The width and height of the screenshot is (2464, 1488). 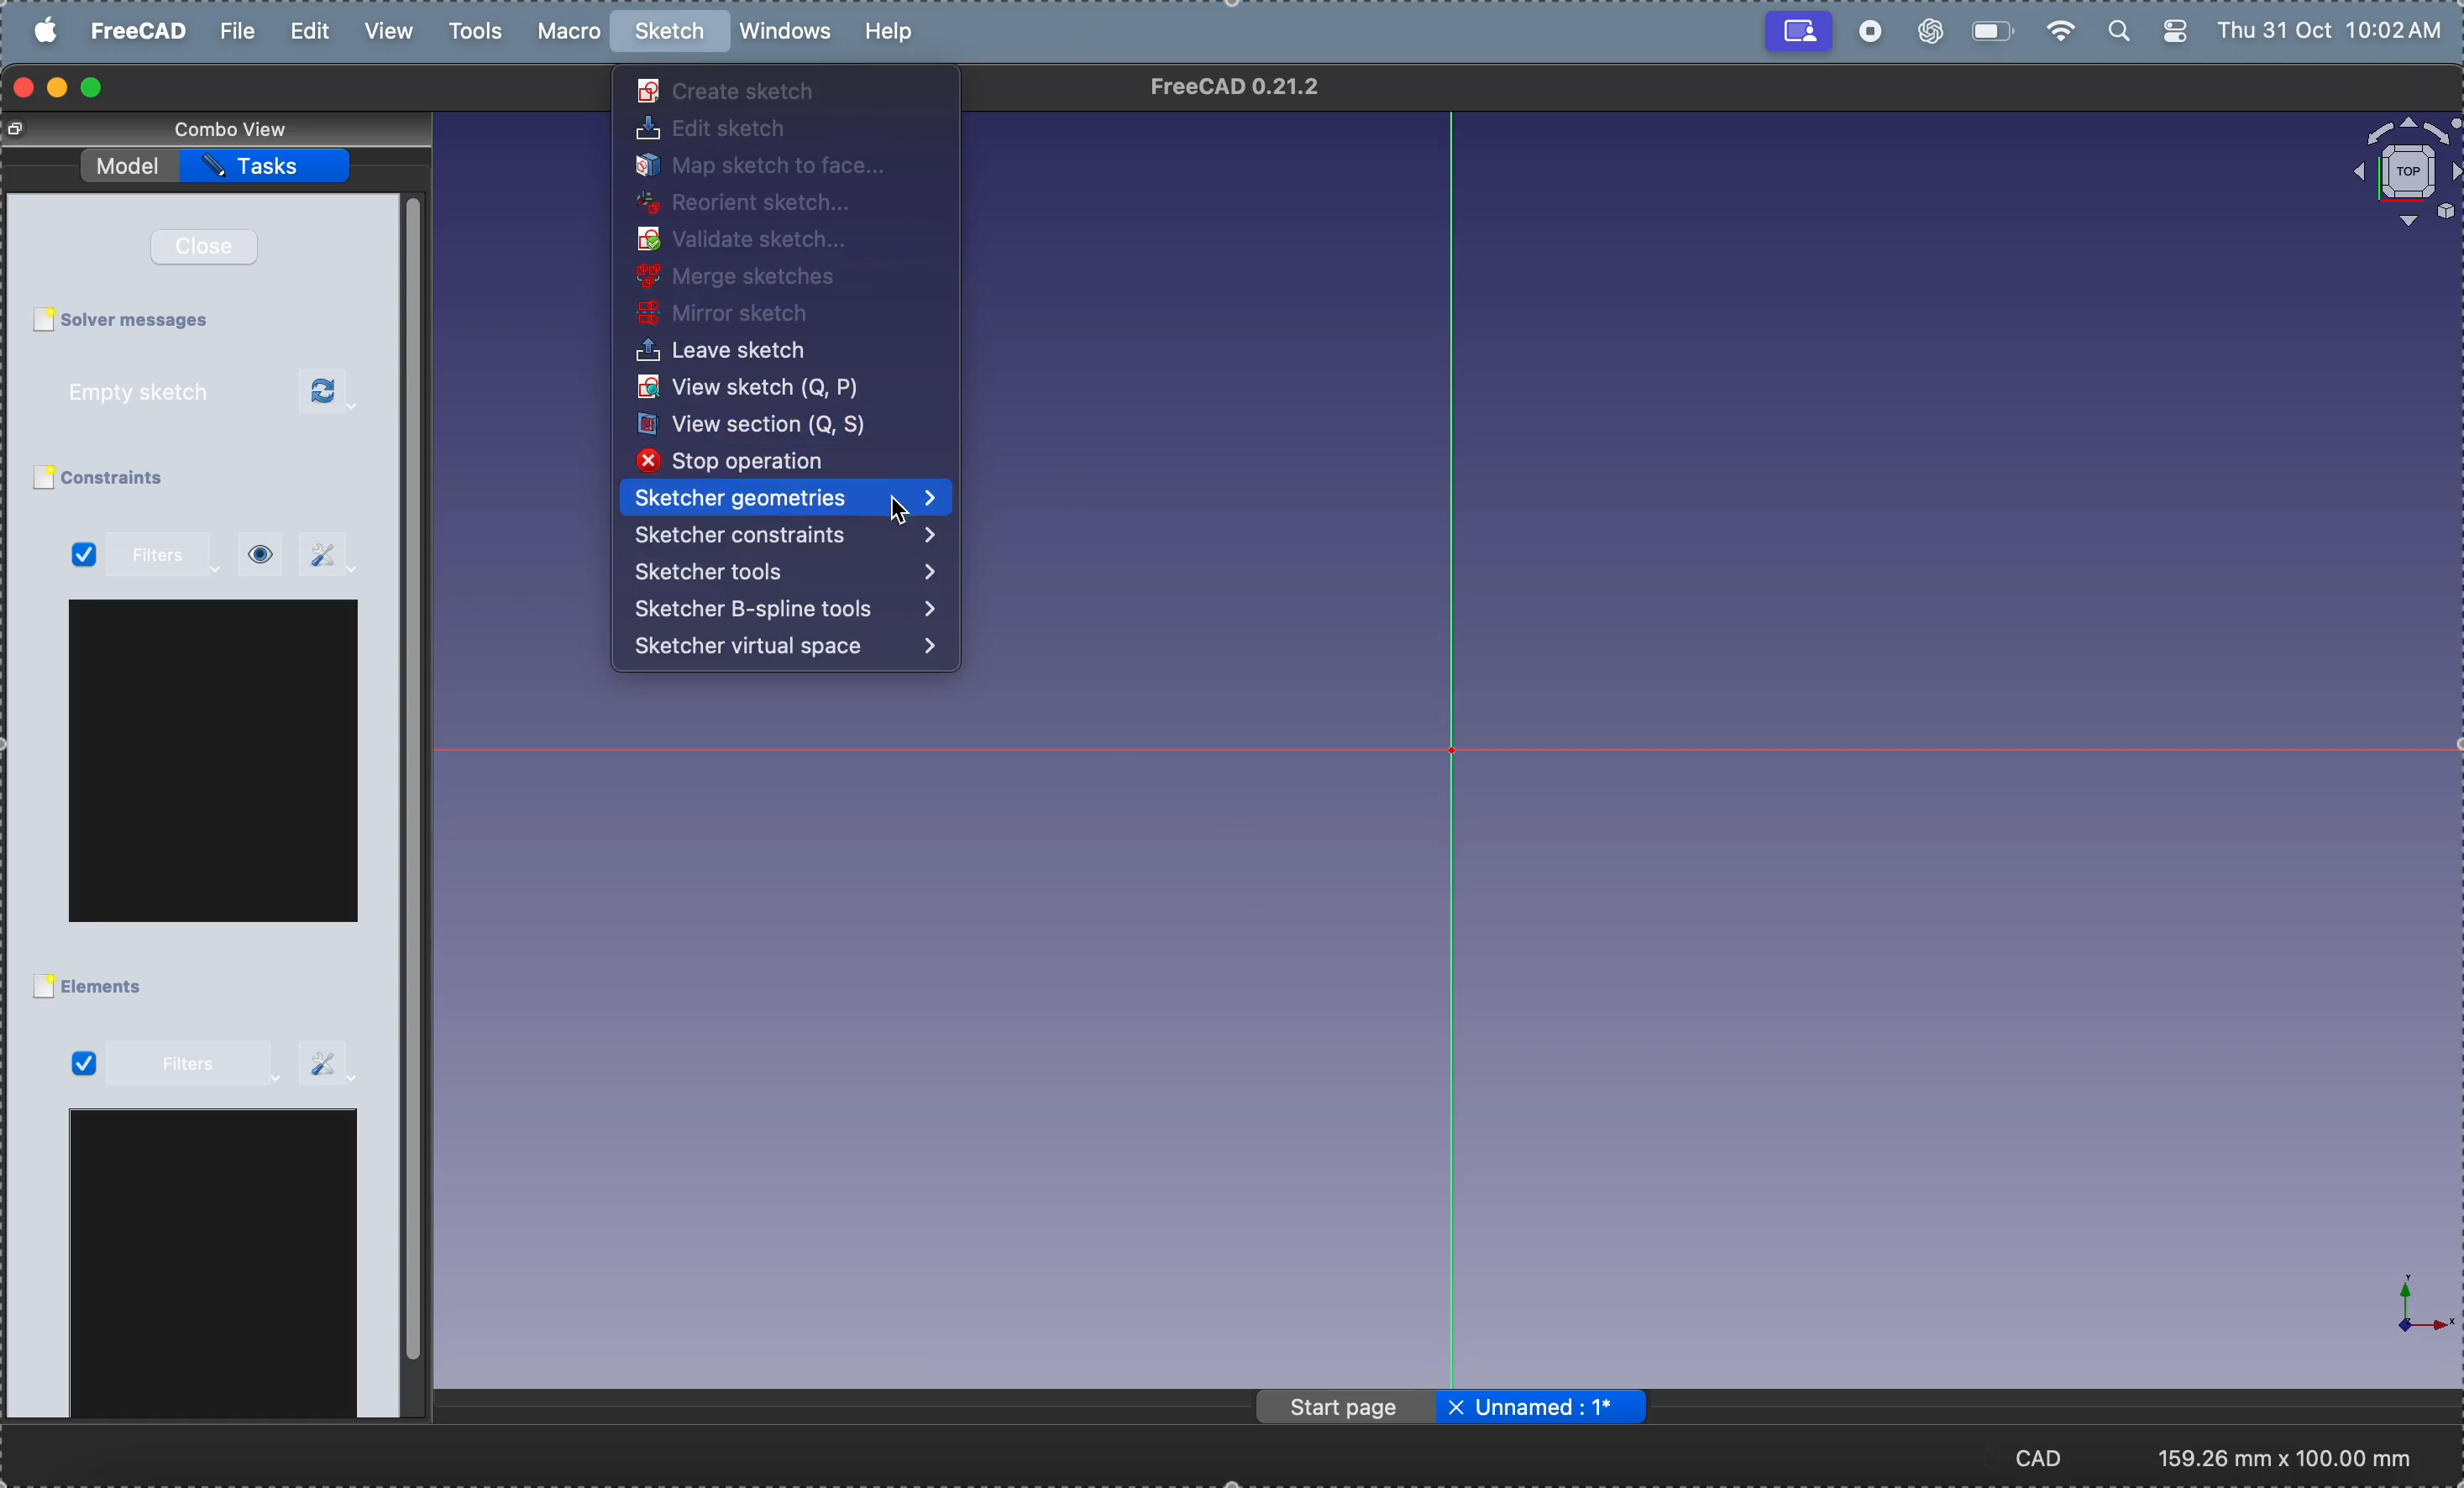 What do you see at coordinates (768, 464) in the screenshot?
I see `stop operation` at bounding box center [768, 464].